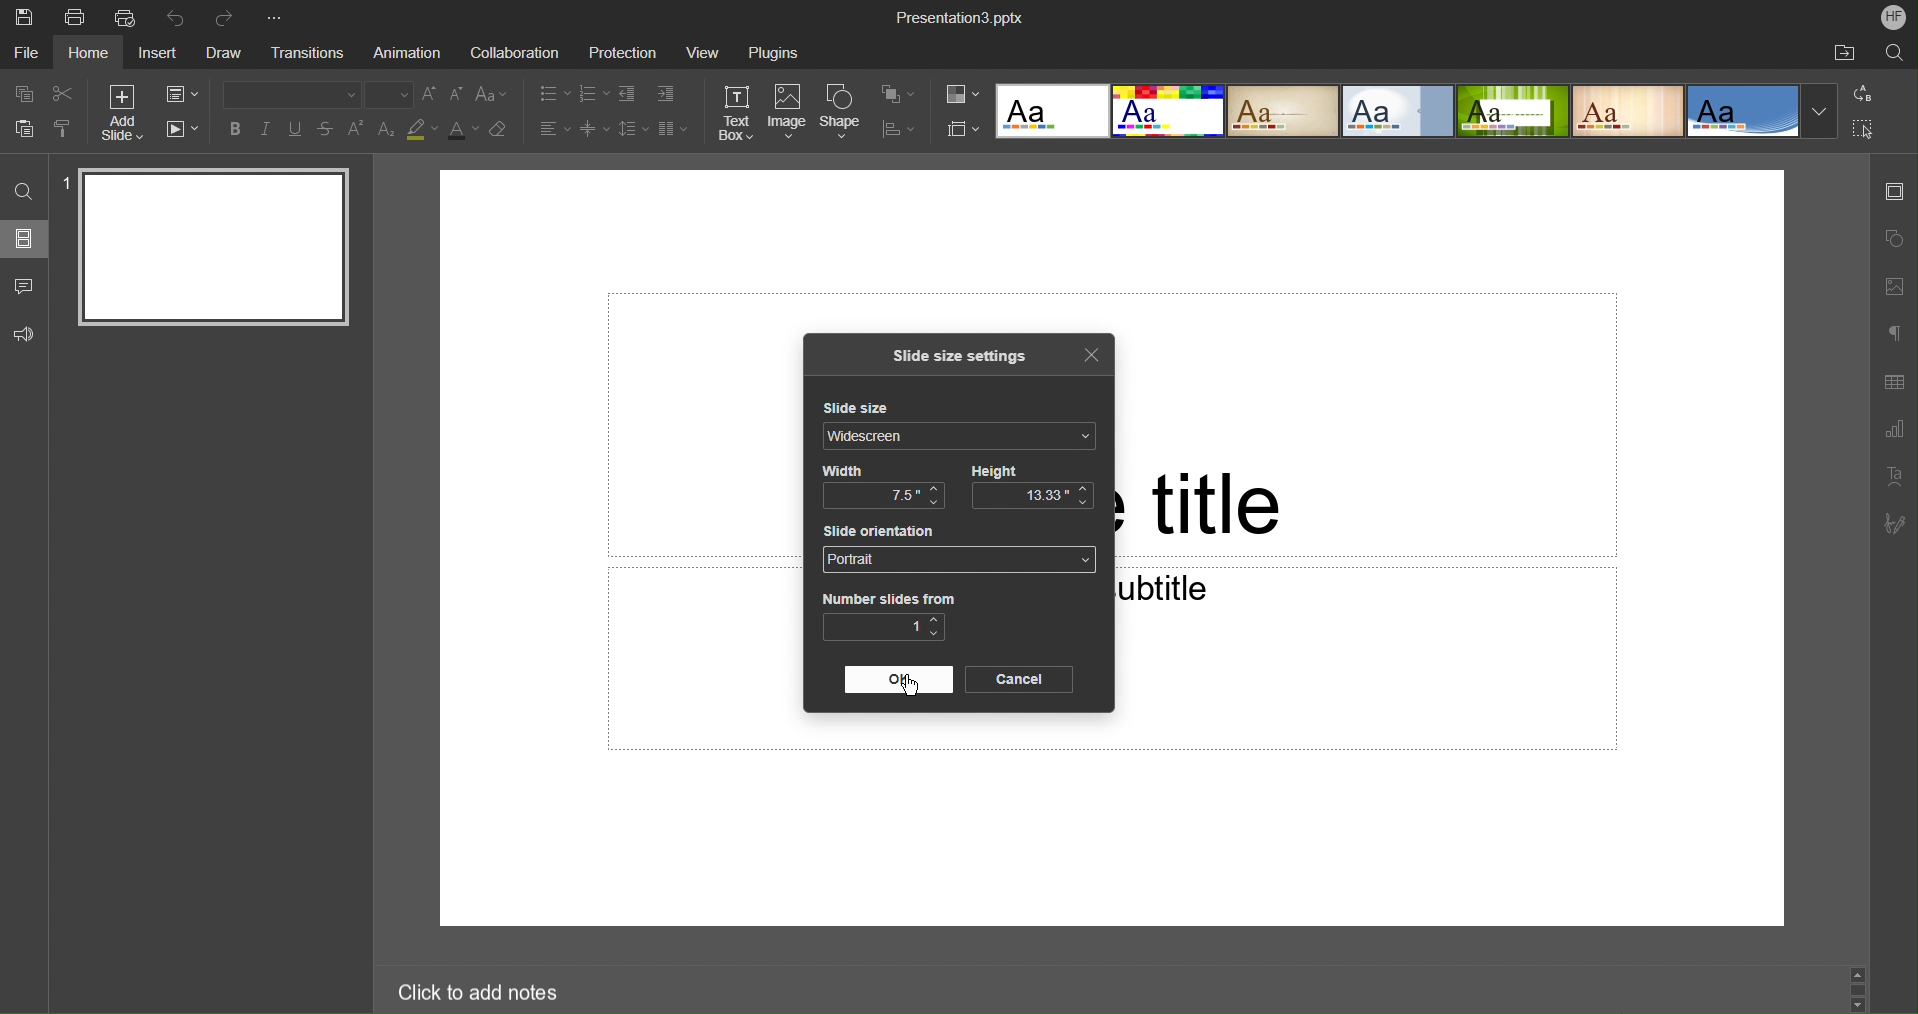 The width and height of the screenshot is (1918, 1014). What do you see at coordinates (26, 17) in the screenshot?
I see `Save` at bounding box center [26, 17].